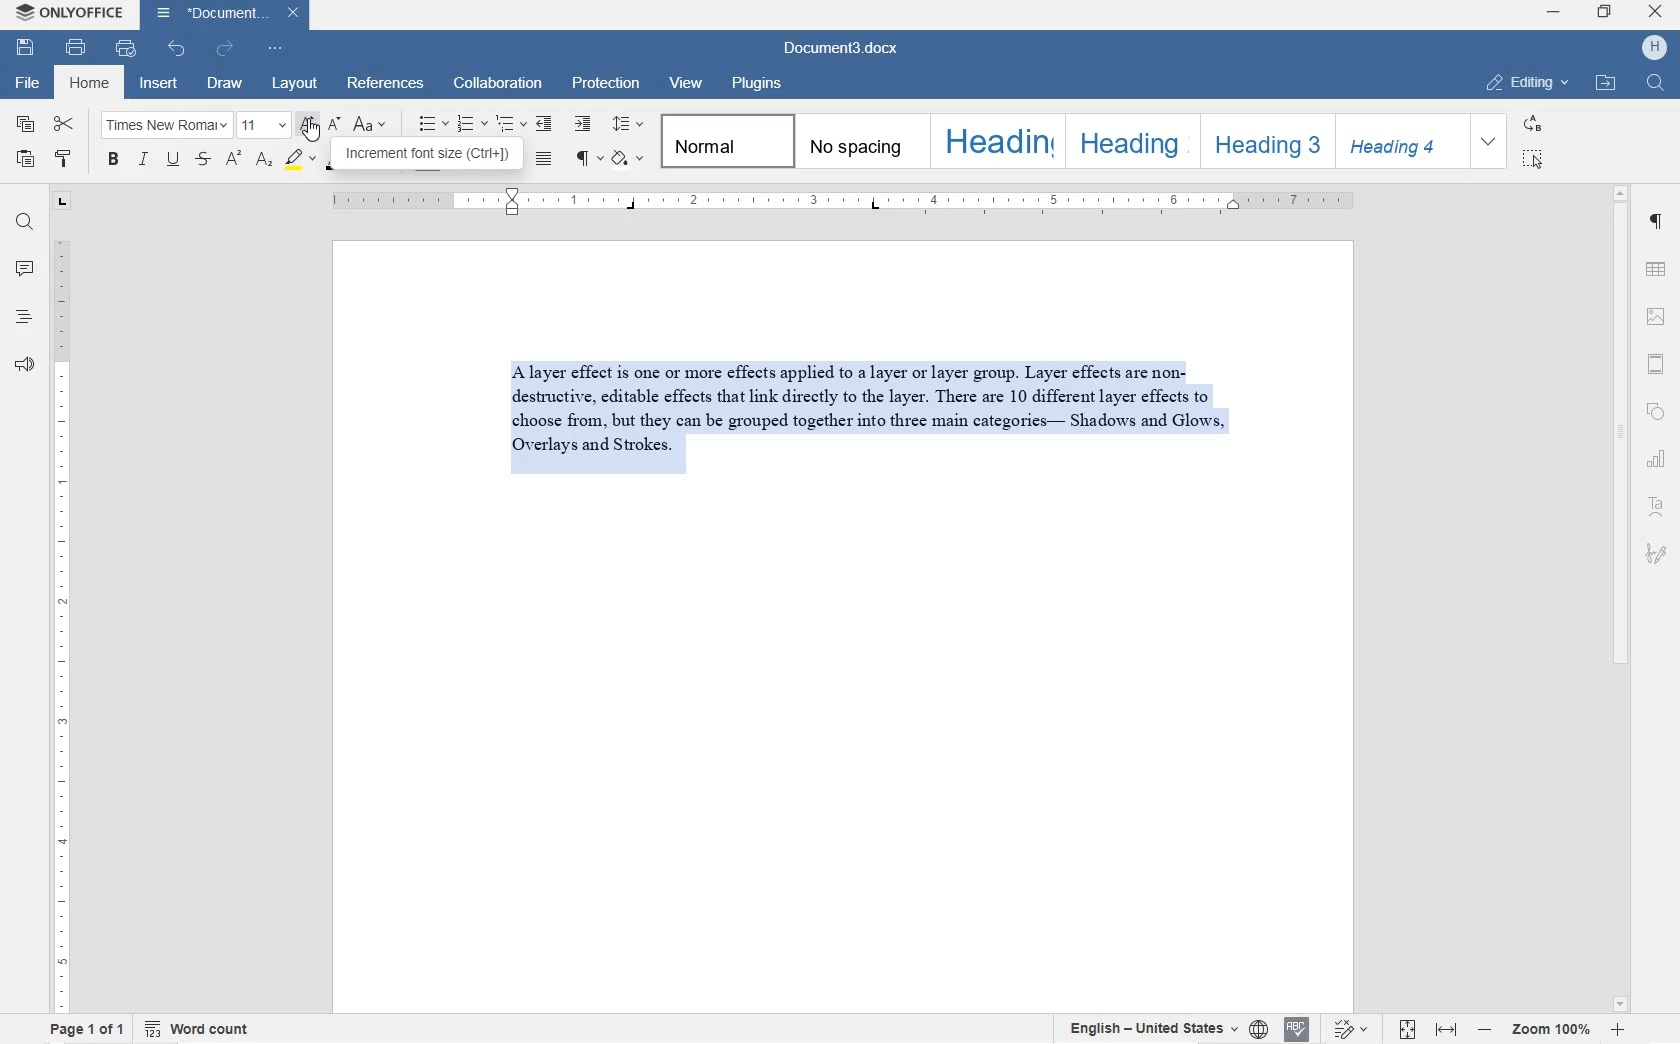  I want to click on references, so click(388, 84).